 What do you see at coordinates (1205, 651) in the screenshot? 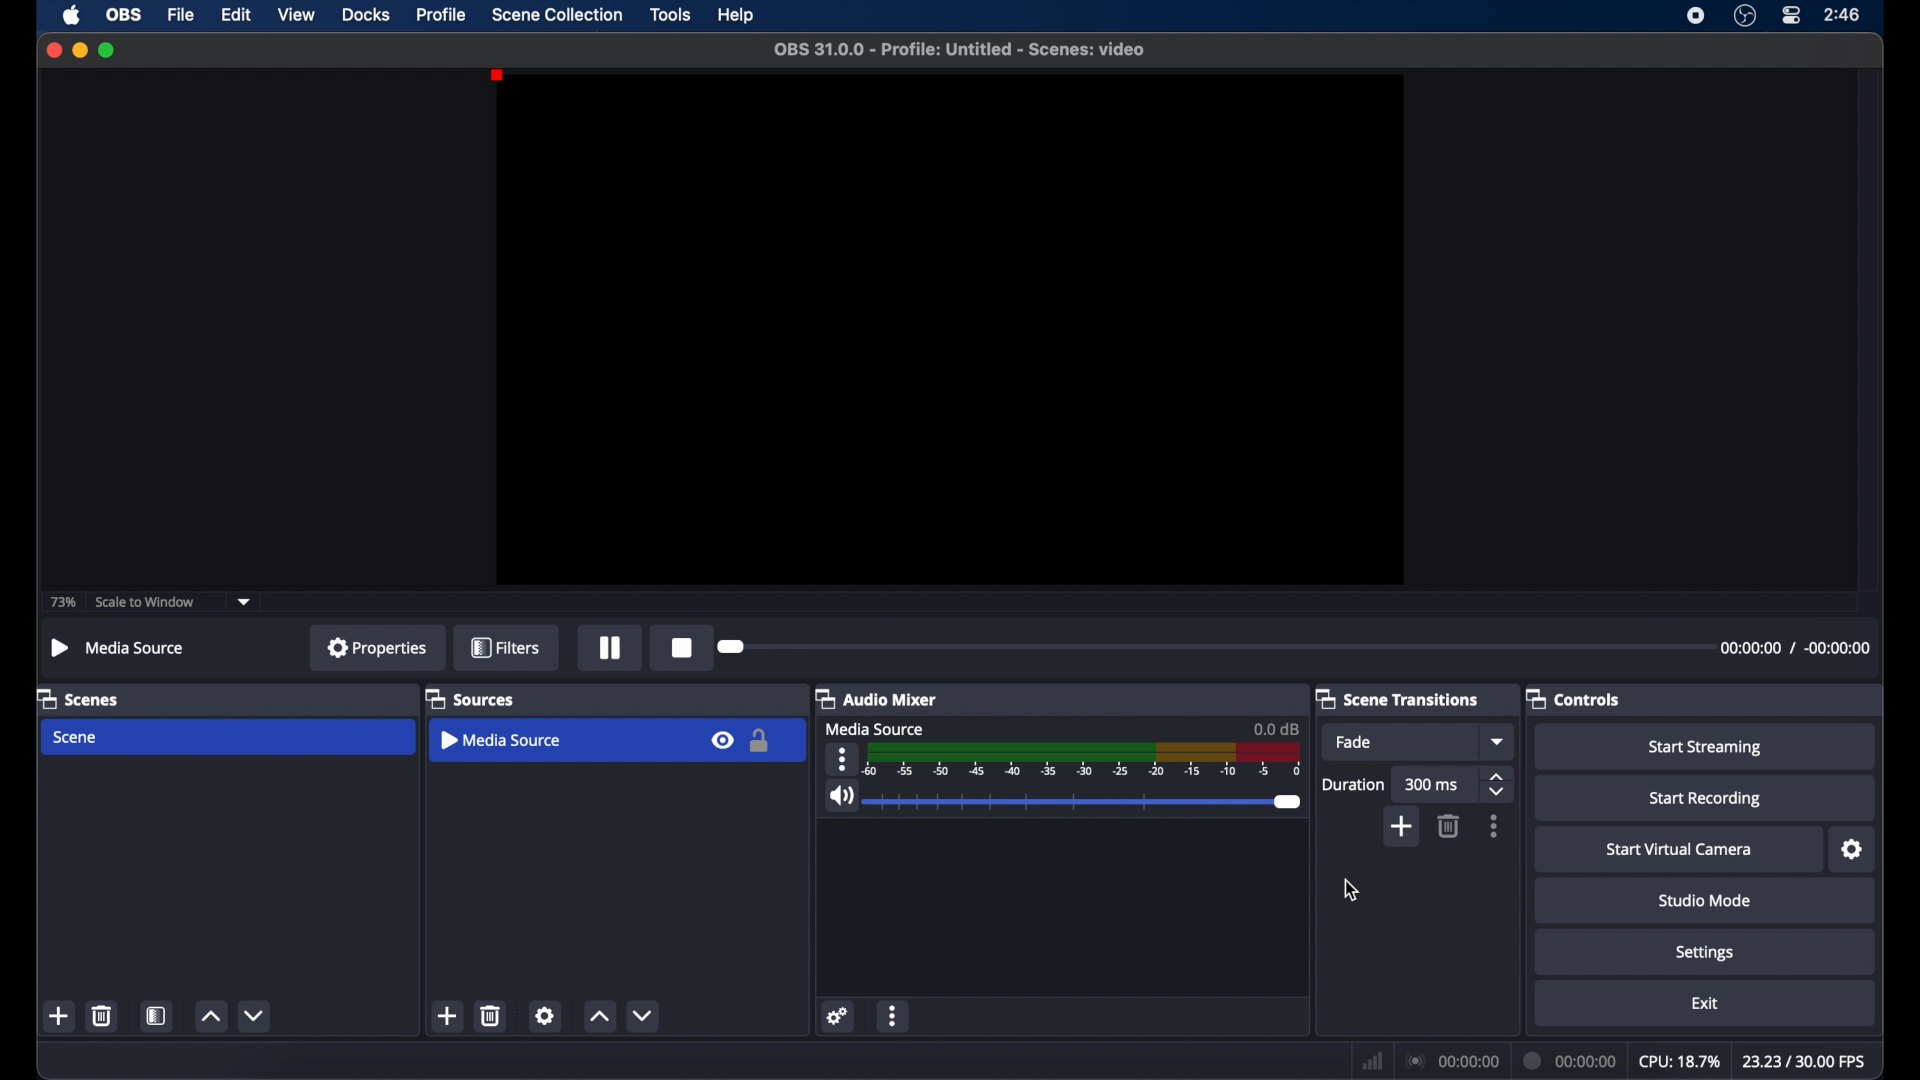
I see `marker` at bounding box center [1205, 651].